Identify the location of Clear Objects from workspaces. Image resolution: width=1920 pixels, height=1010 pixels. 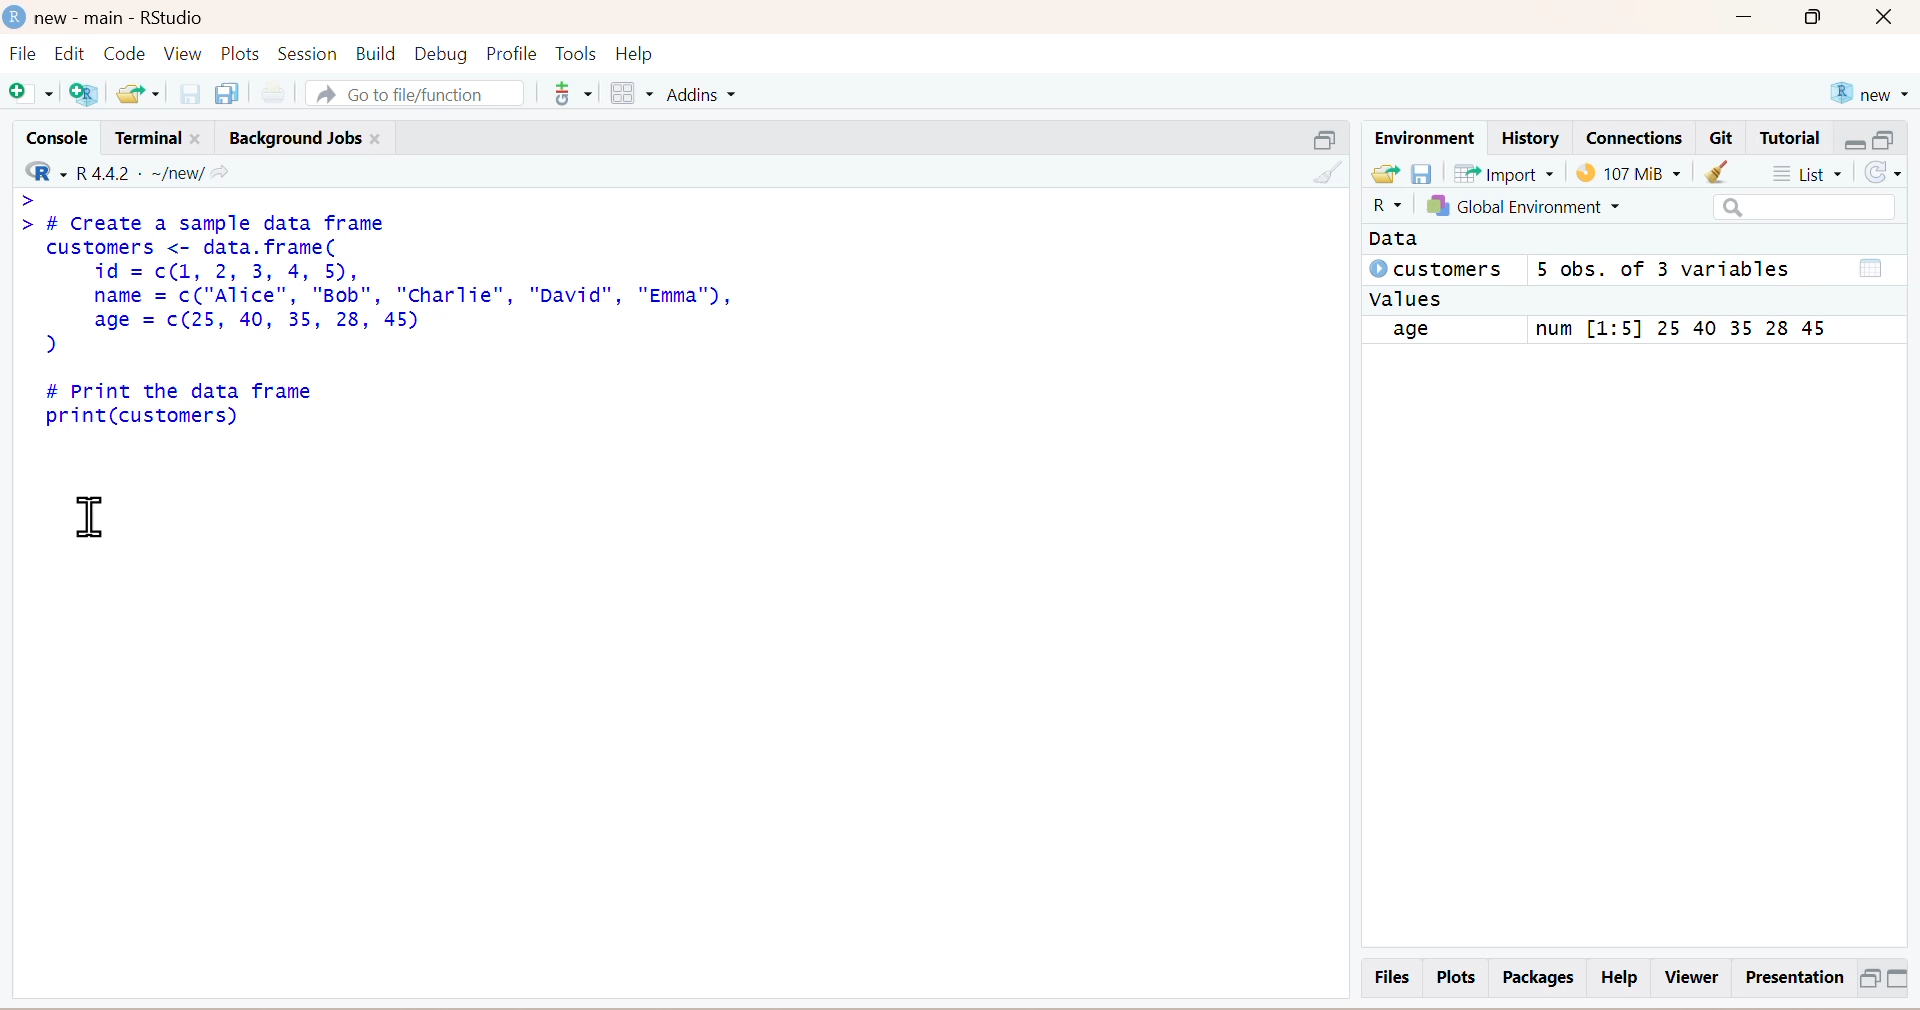
(1735, 173).